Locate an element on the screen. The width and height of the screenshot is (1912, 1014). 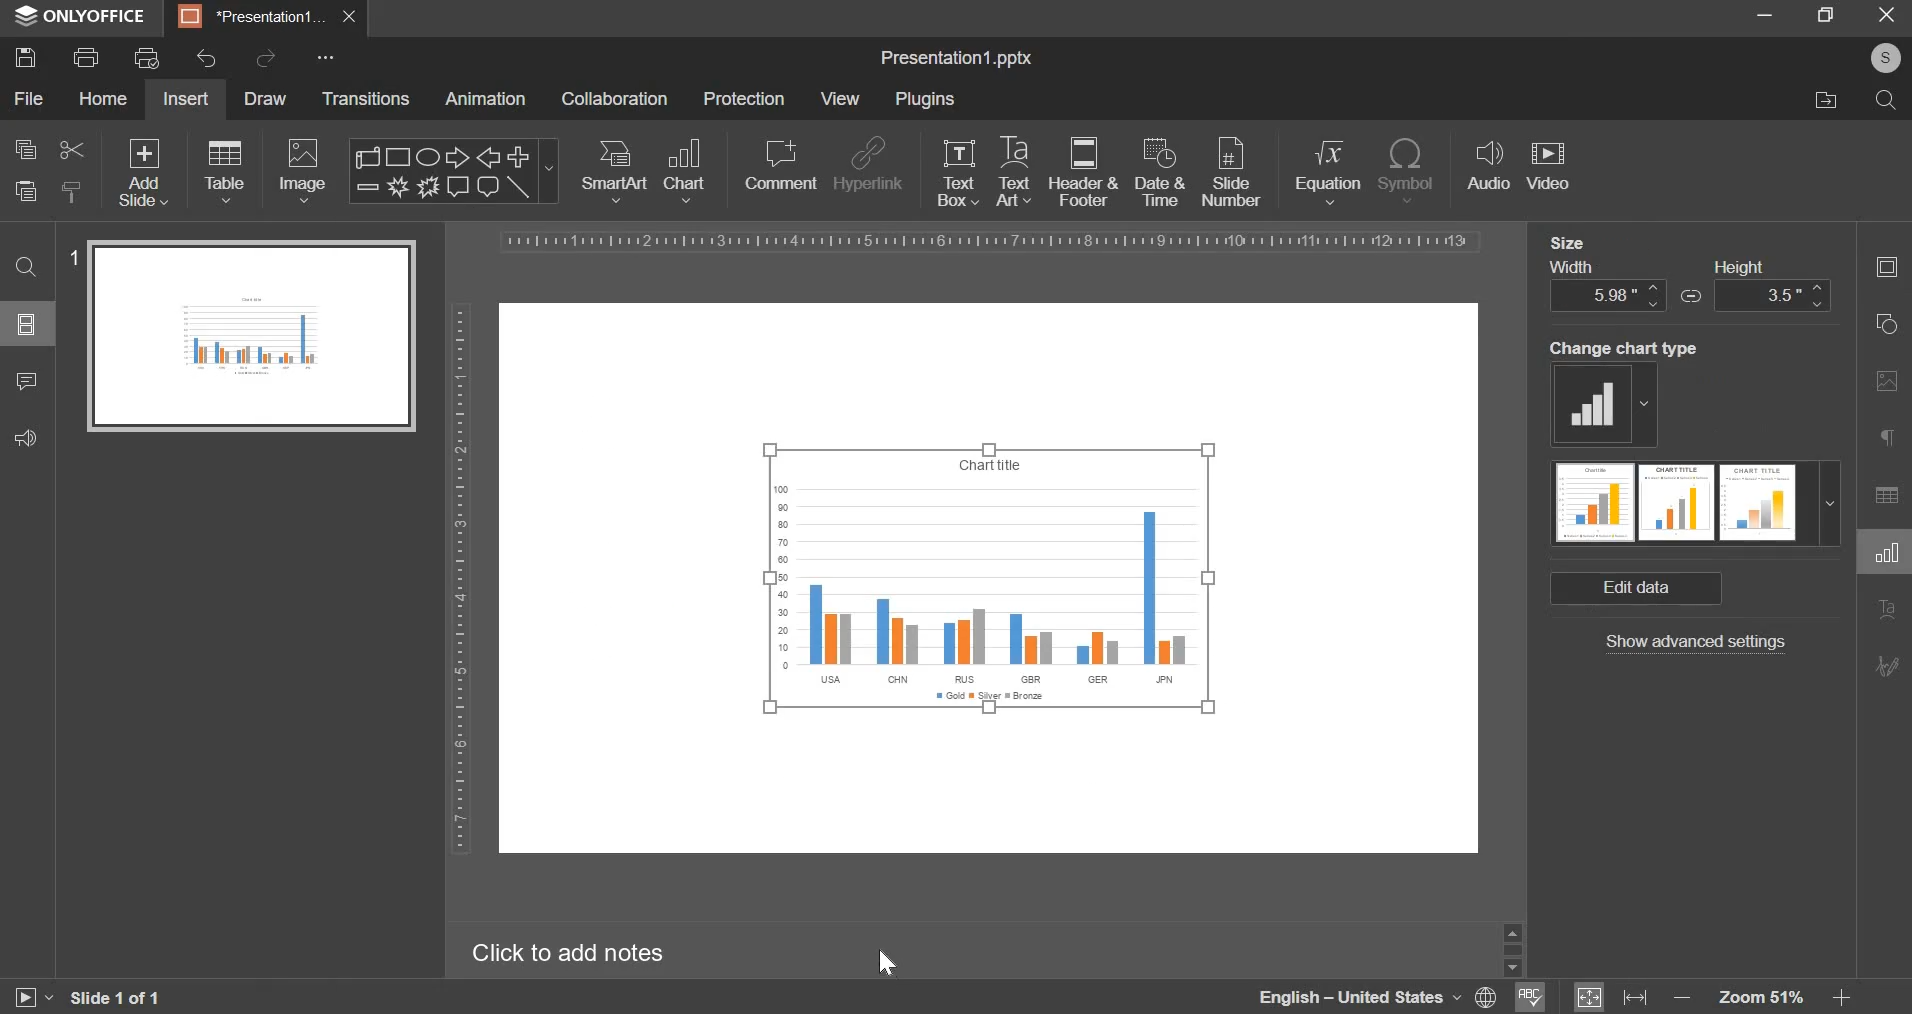
close is located at coordinates (352, 18).